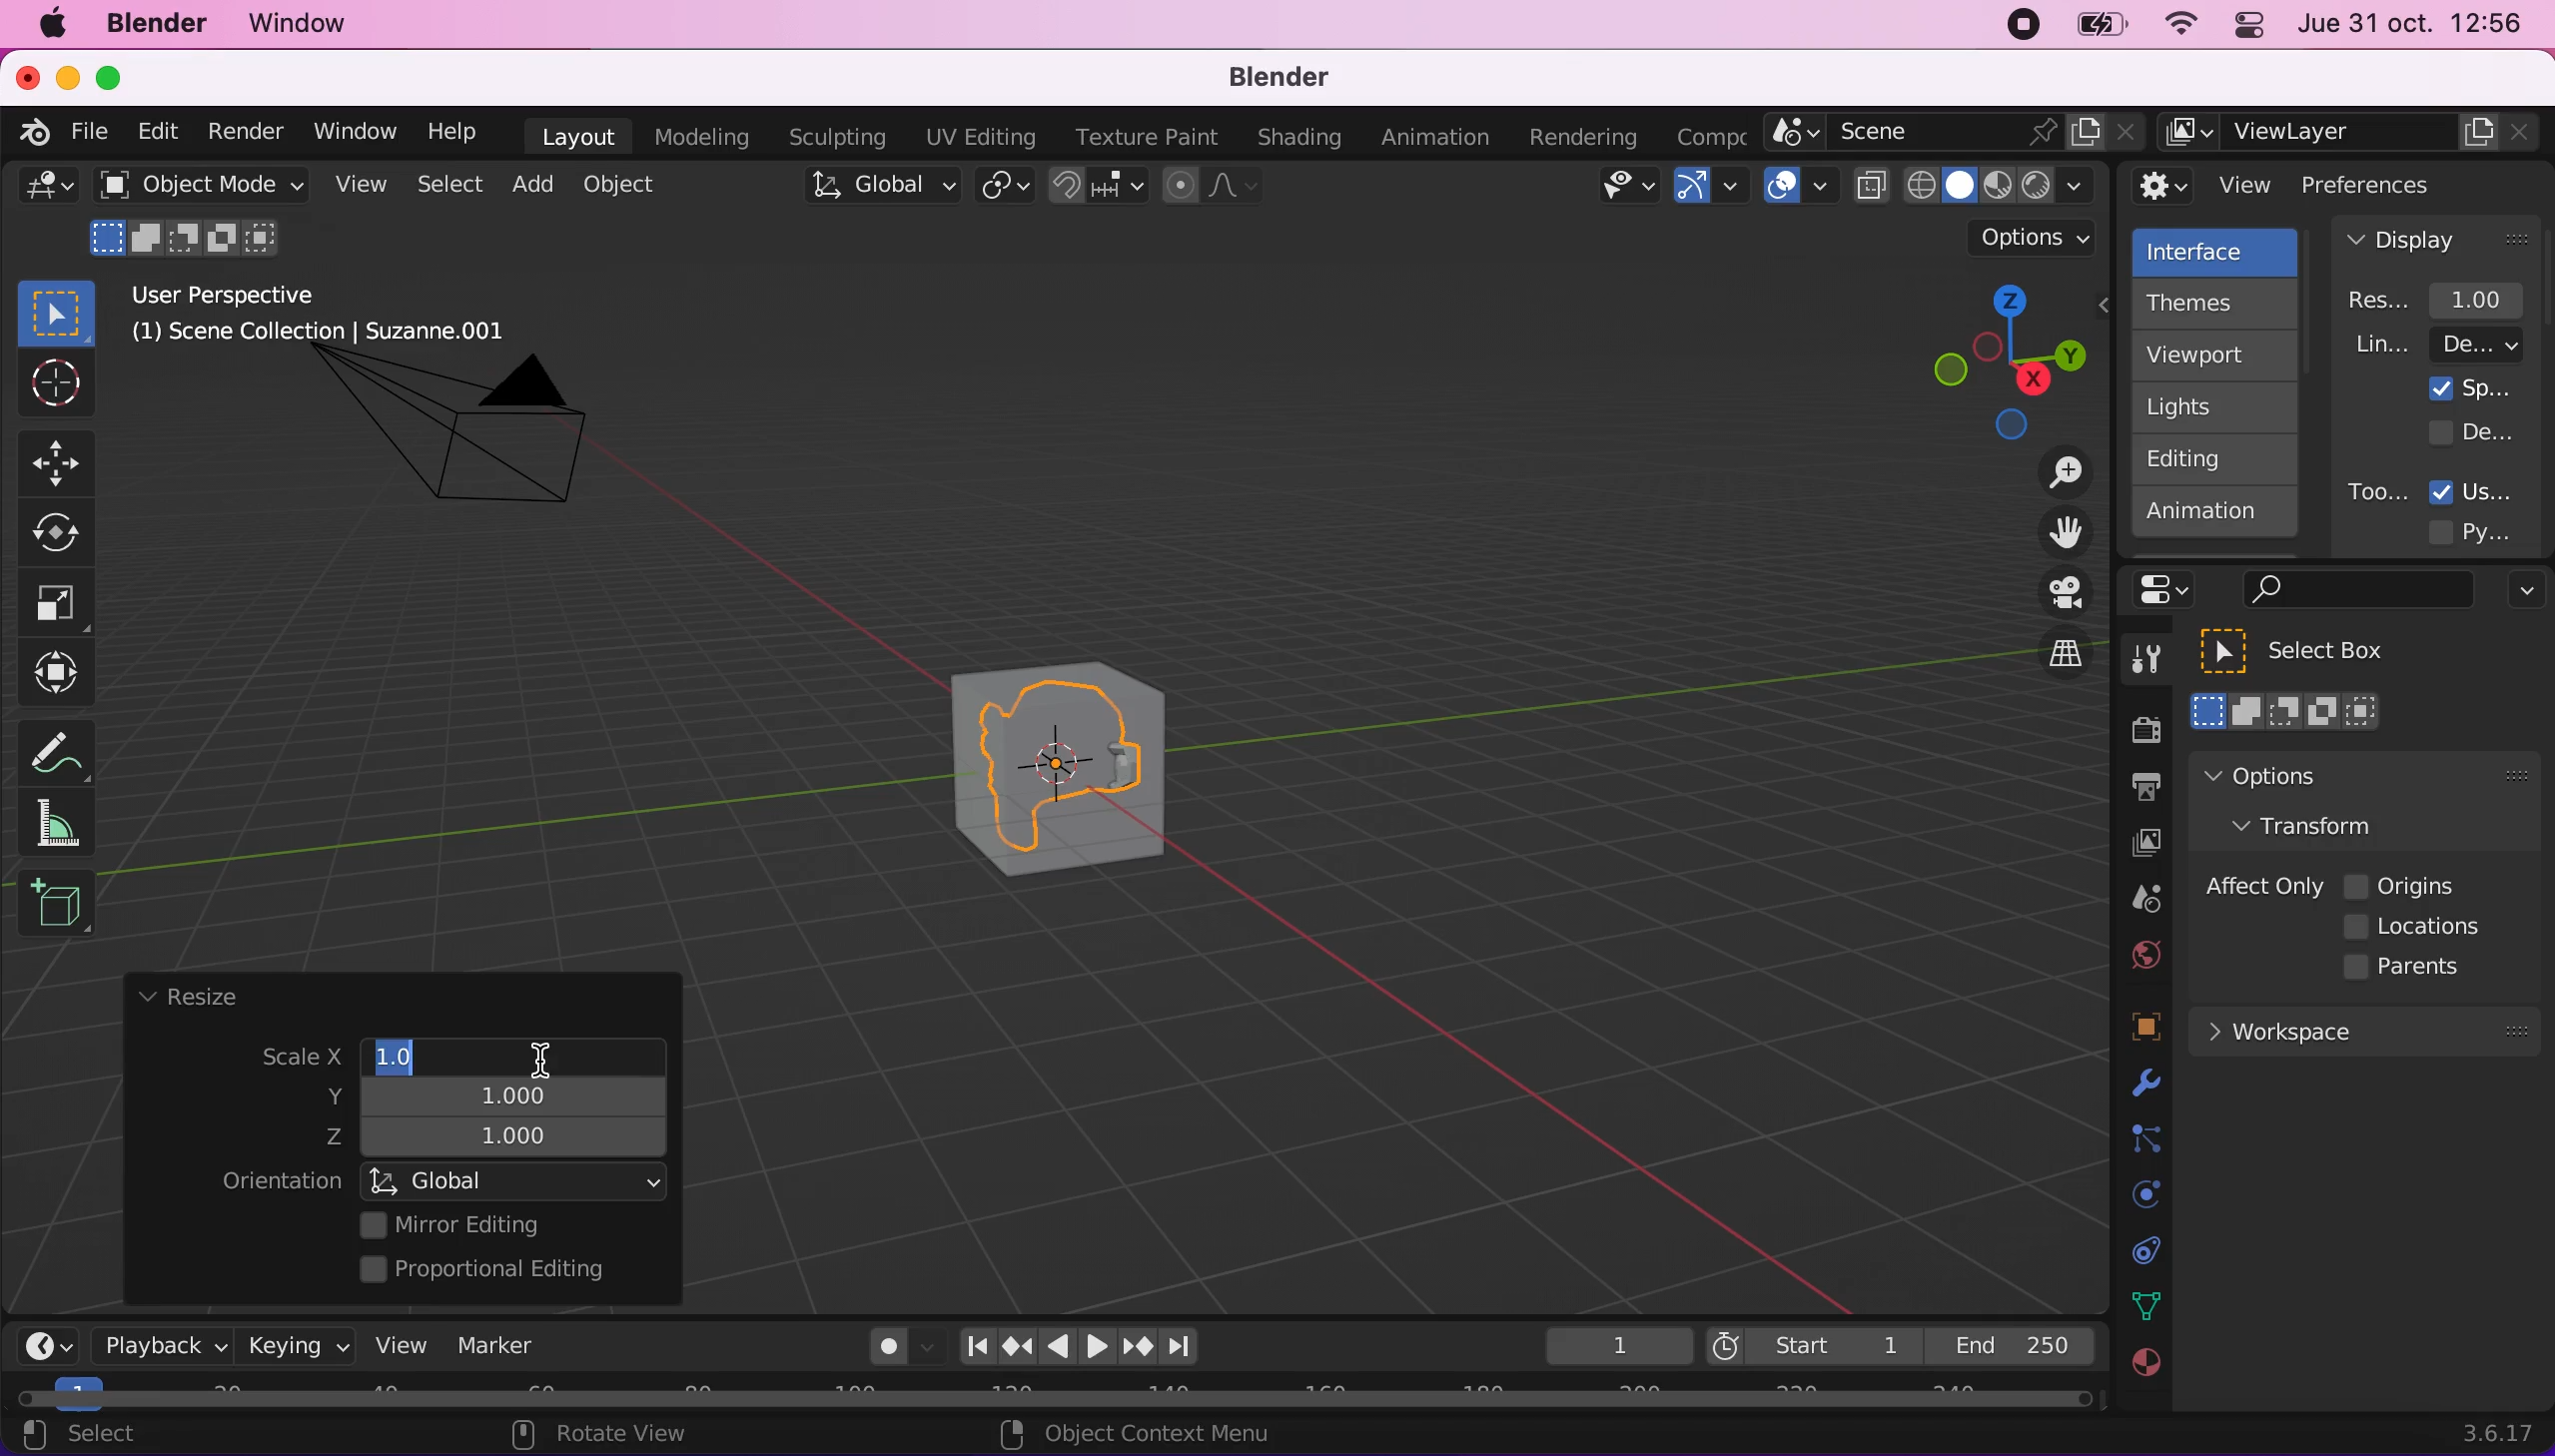 This screenshot has height=1456, width=2555. What do you see at coordinates (2318, 651) in the screenshot?
I see `select box` at bounding box center [2318, 651].